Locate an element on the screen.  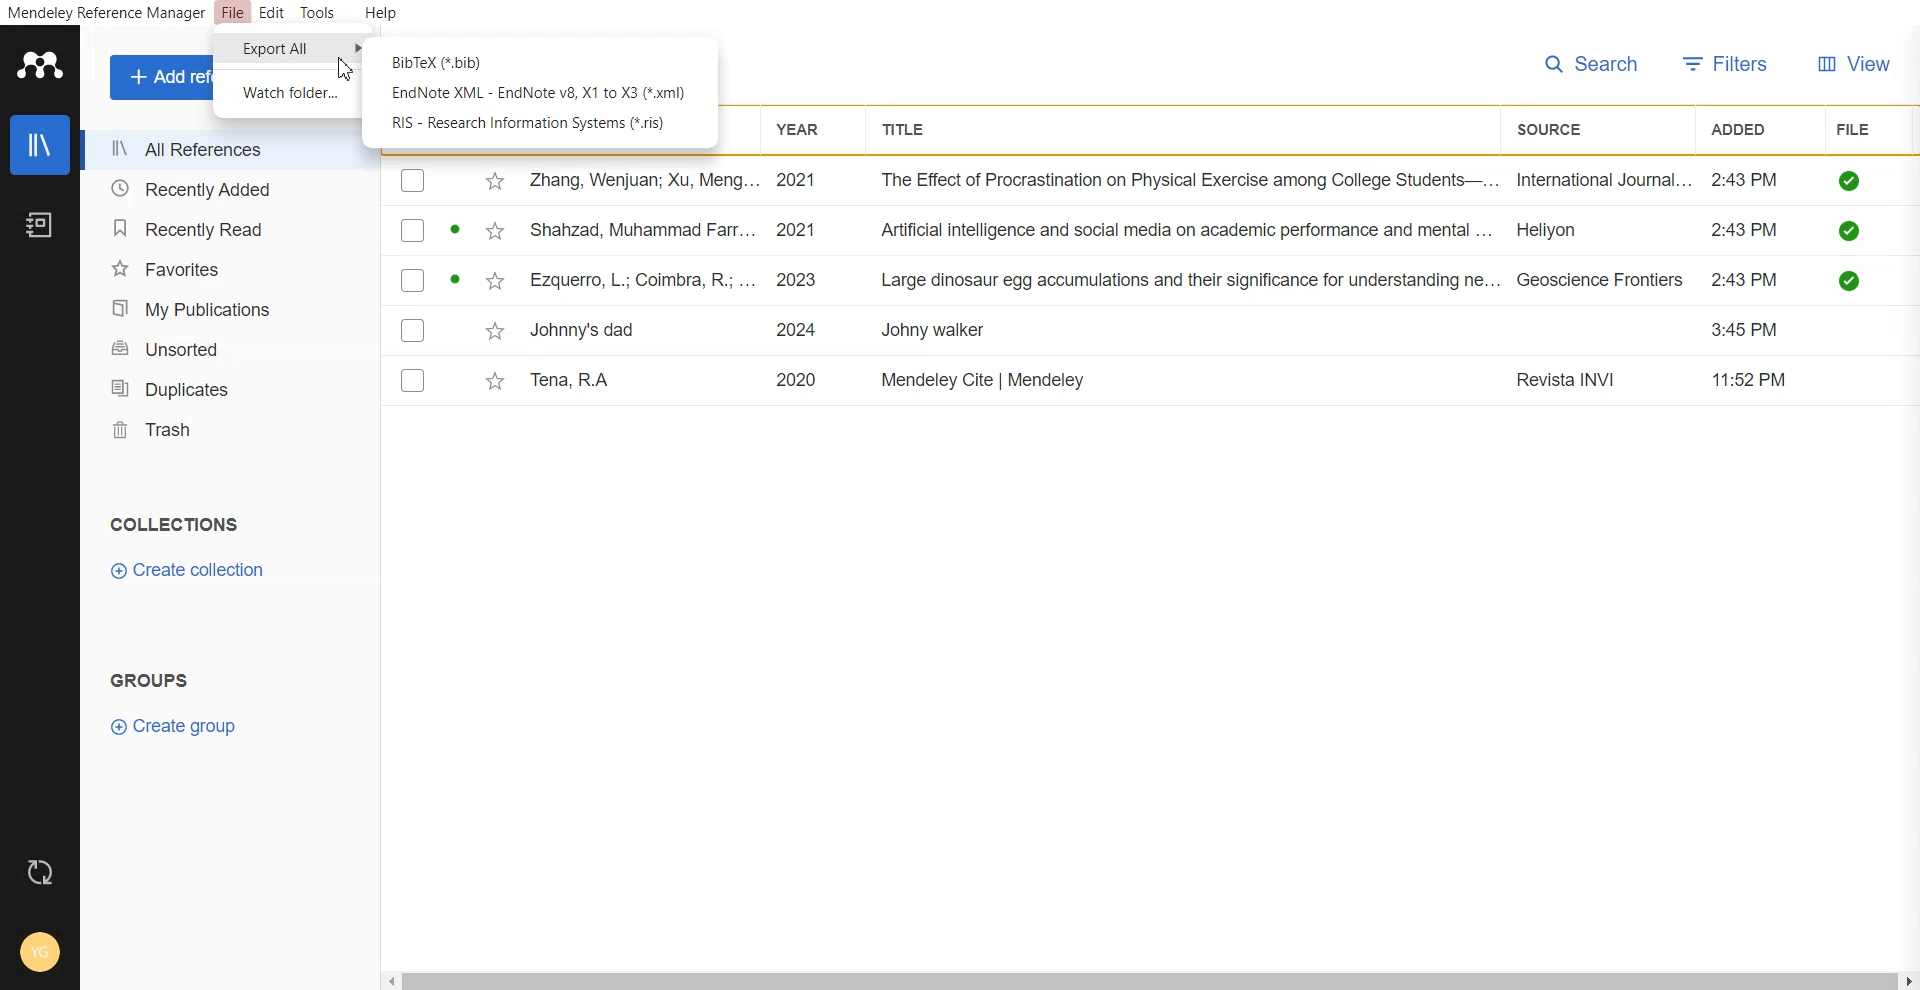
Johny walker is located at coordinates (935, 332).